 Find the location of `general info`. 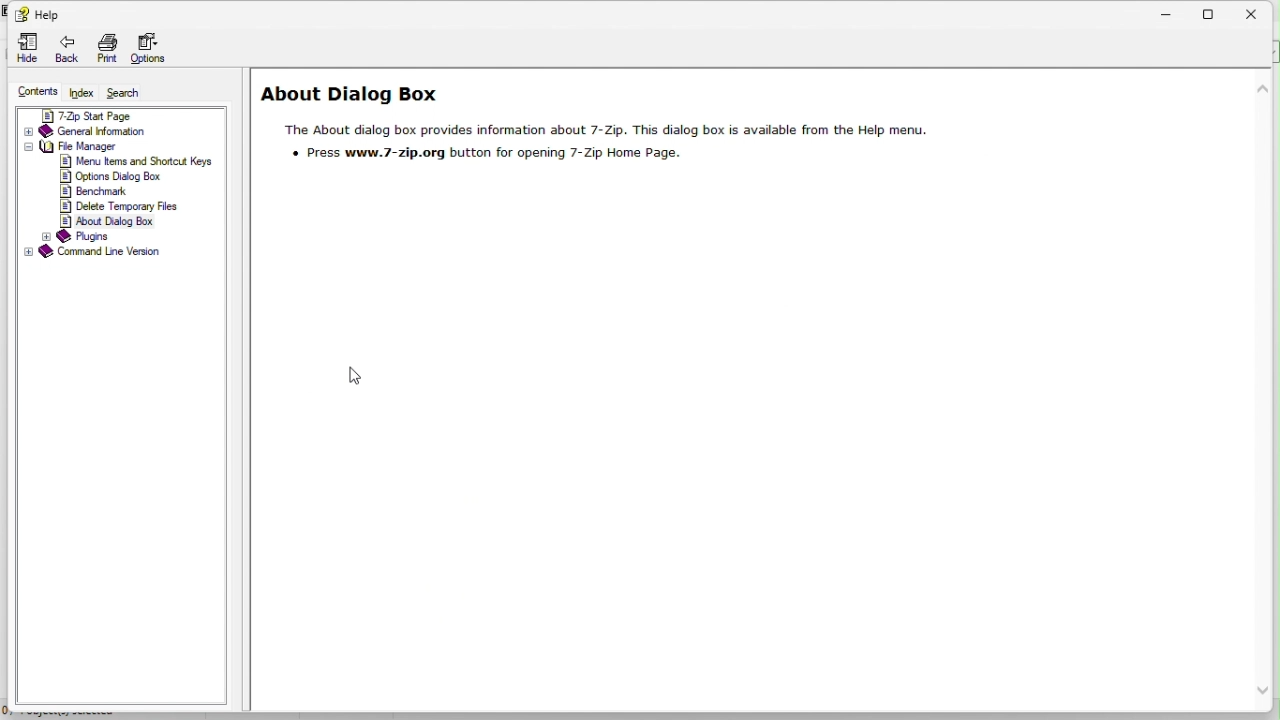

general info is located at coordinates (97, 130).